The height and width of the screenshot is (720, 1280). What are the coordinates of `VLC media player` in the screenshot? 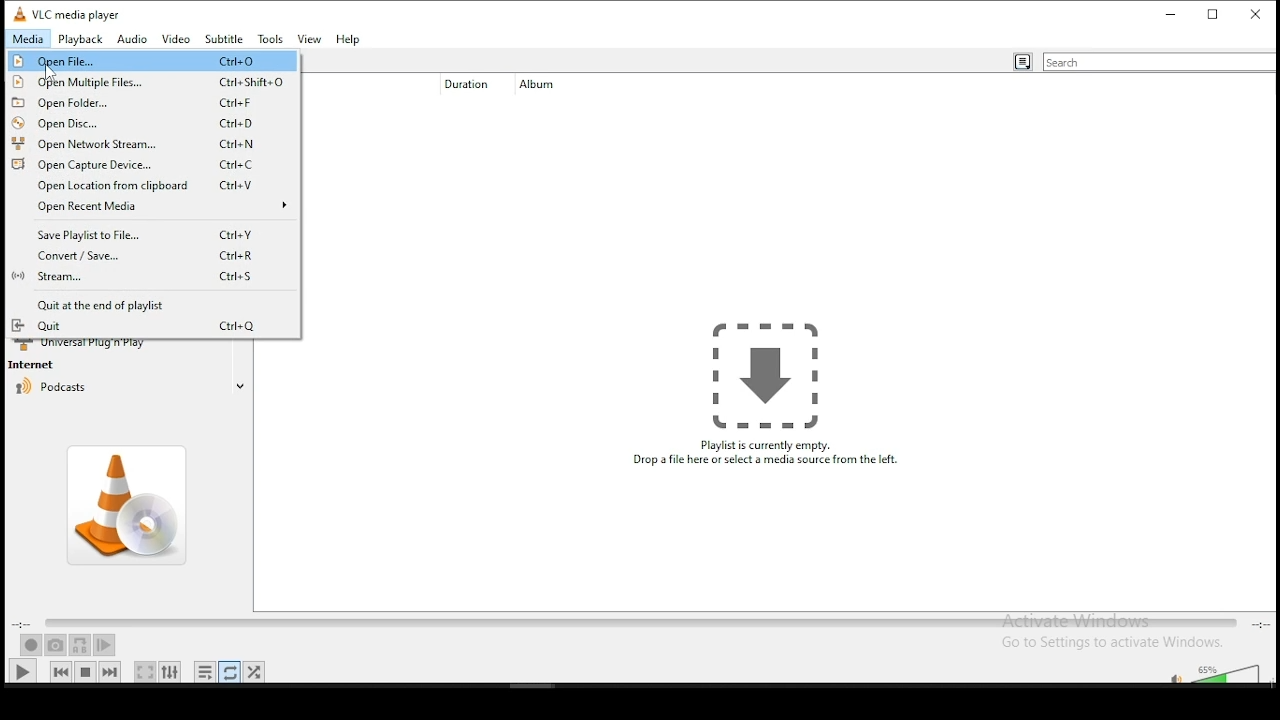 It's located at (78, 12).